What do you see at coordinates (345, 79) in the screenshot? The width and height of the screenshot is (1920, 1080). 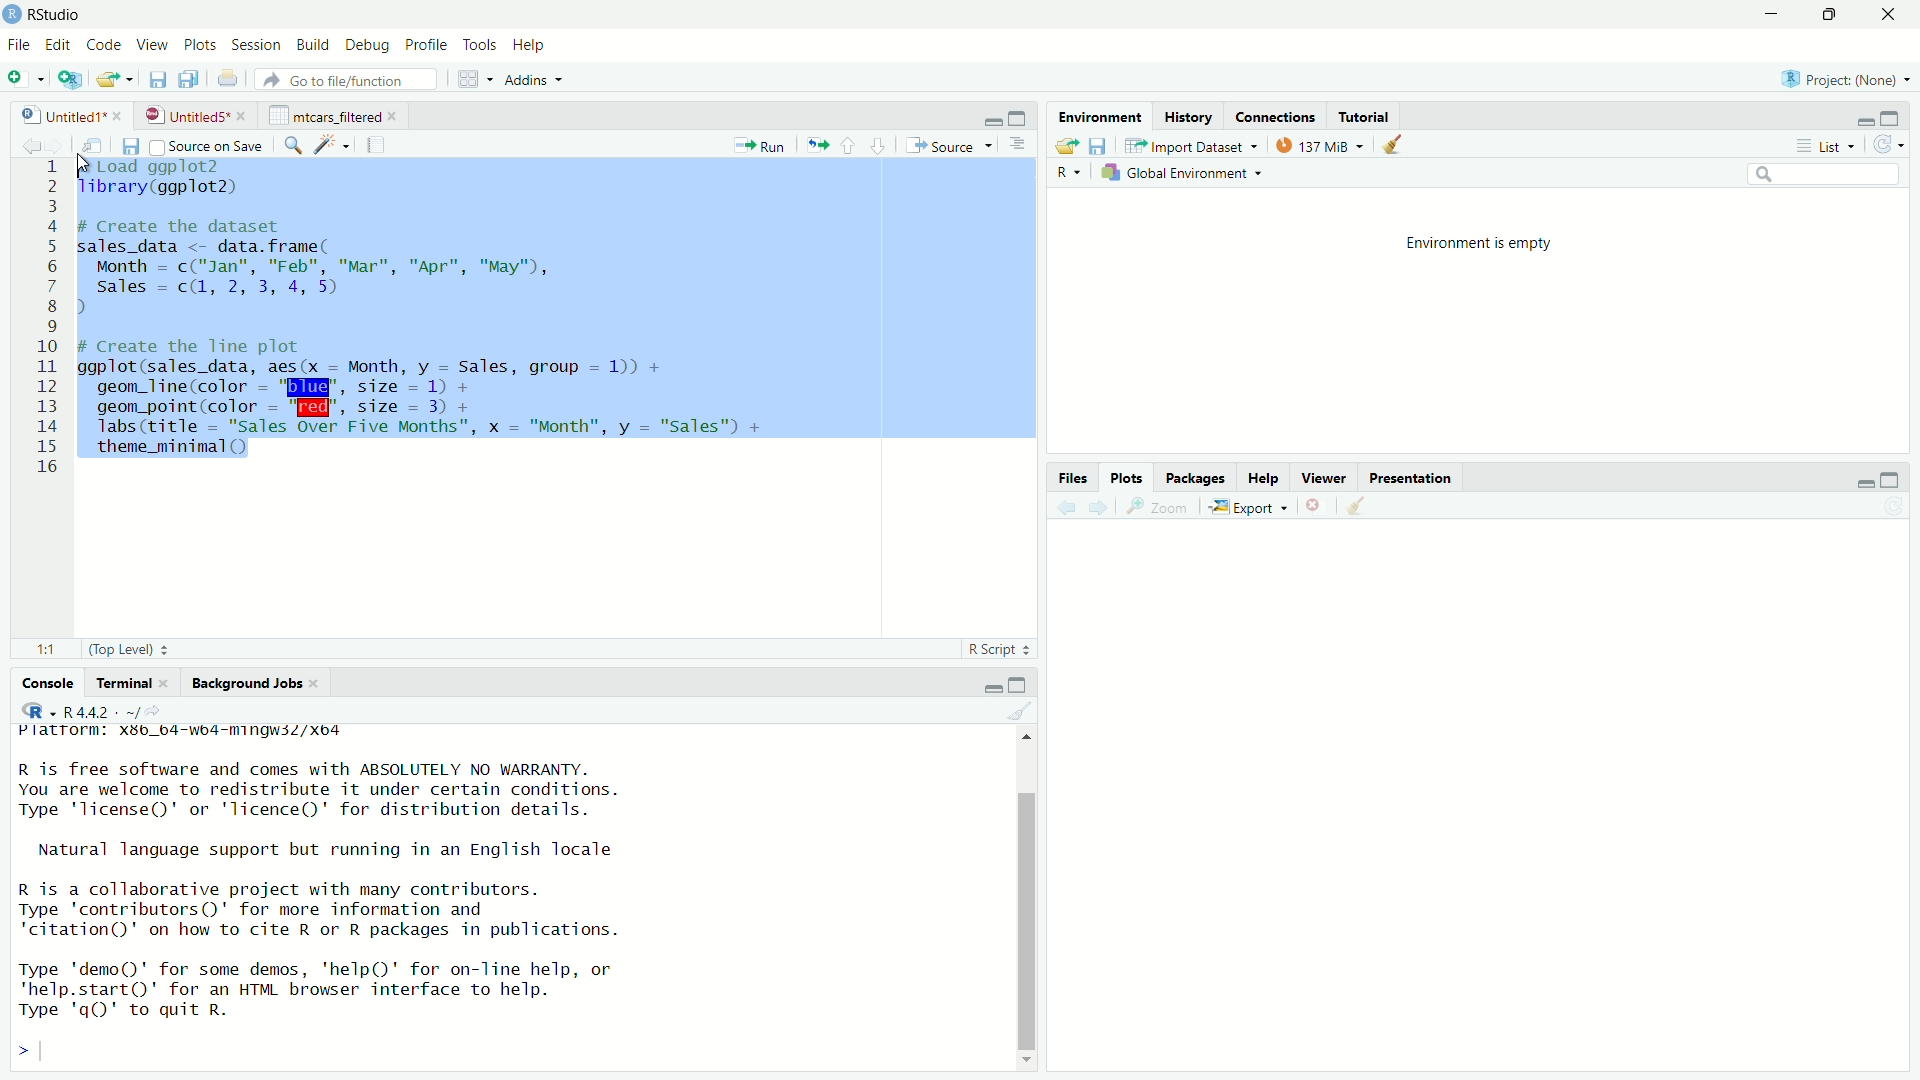 I see `Go to file/function` at bounding box center [345, 79].